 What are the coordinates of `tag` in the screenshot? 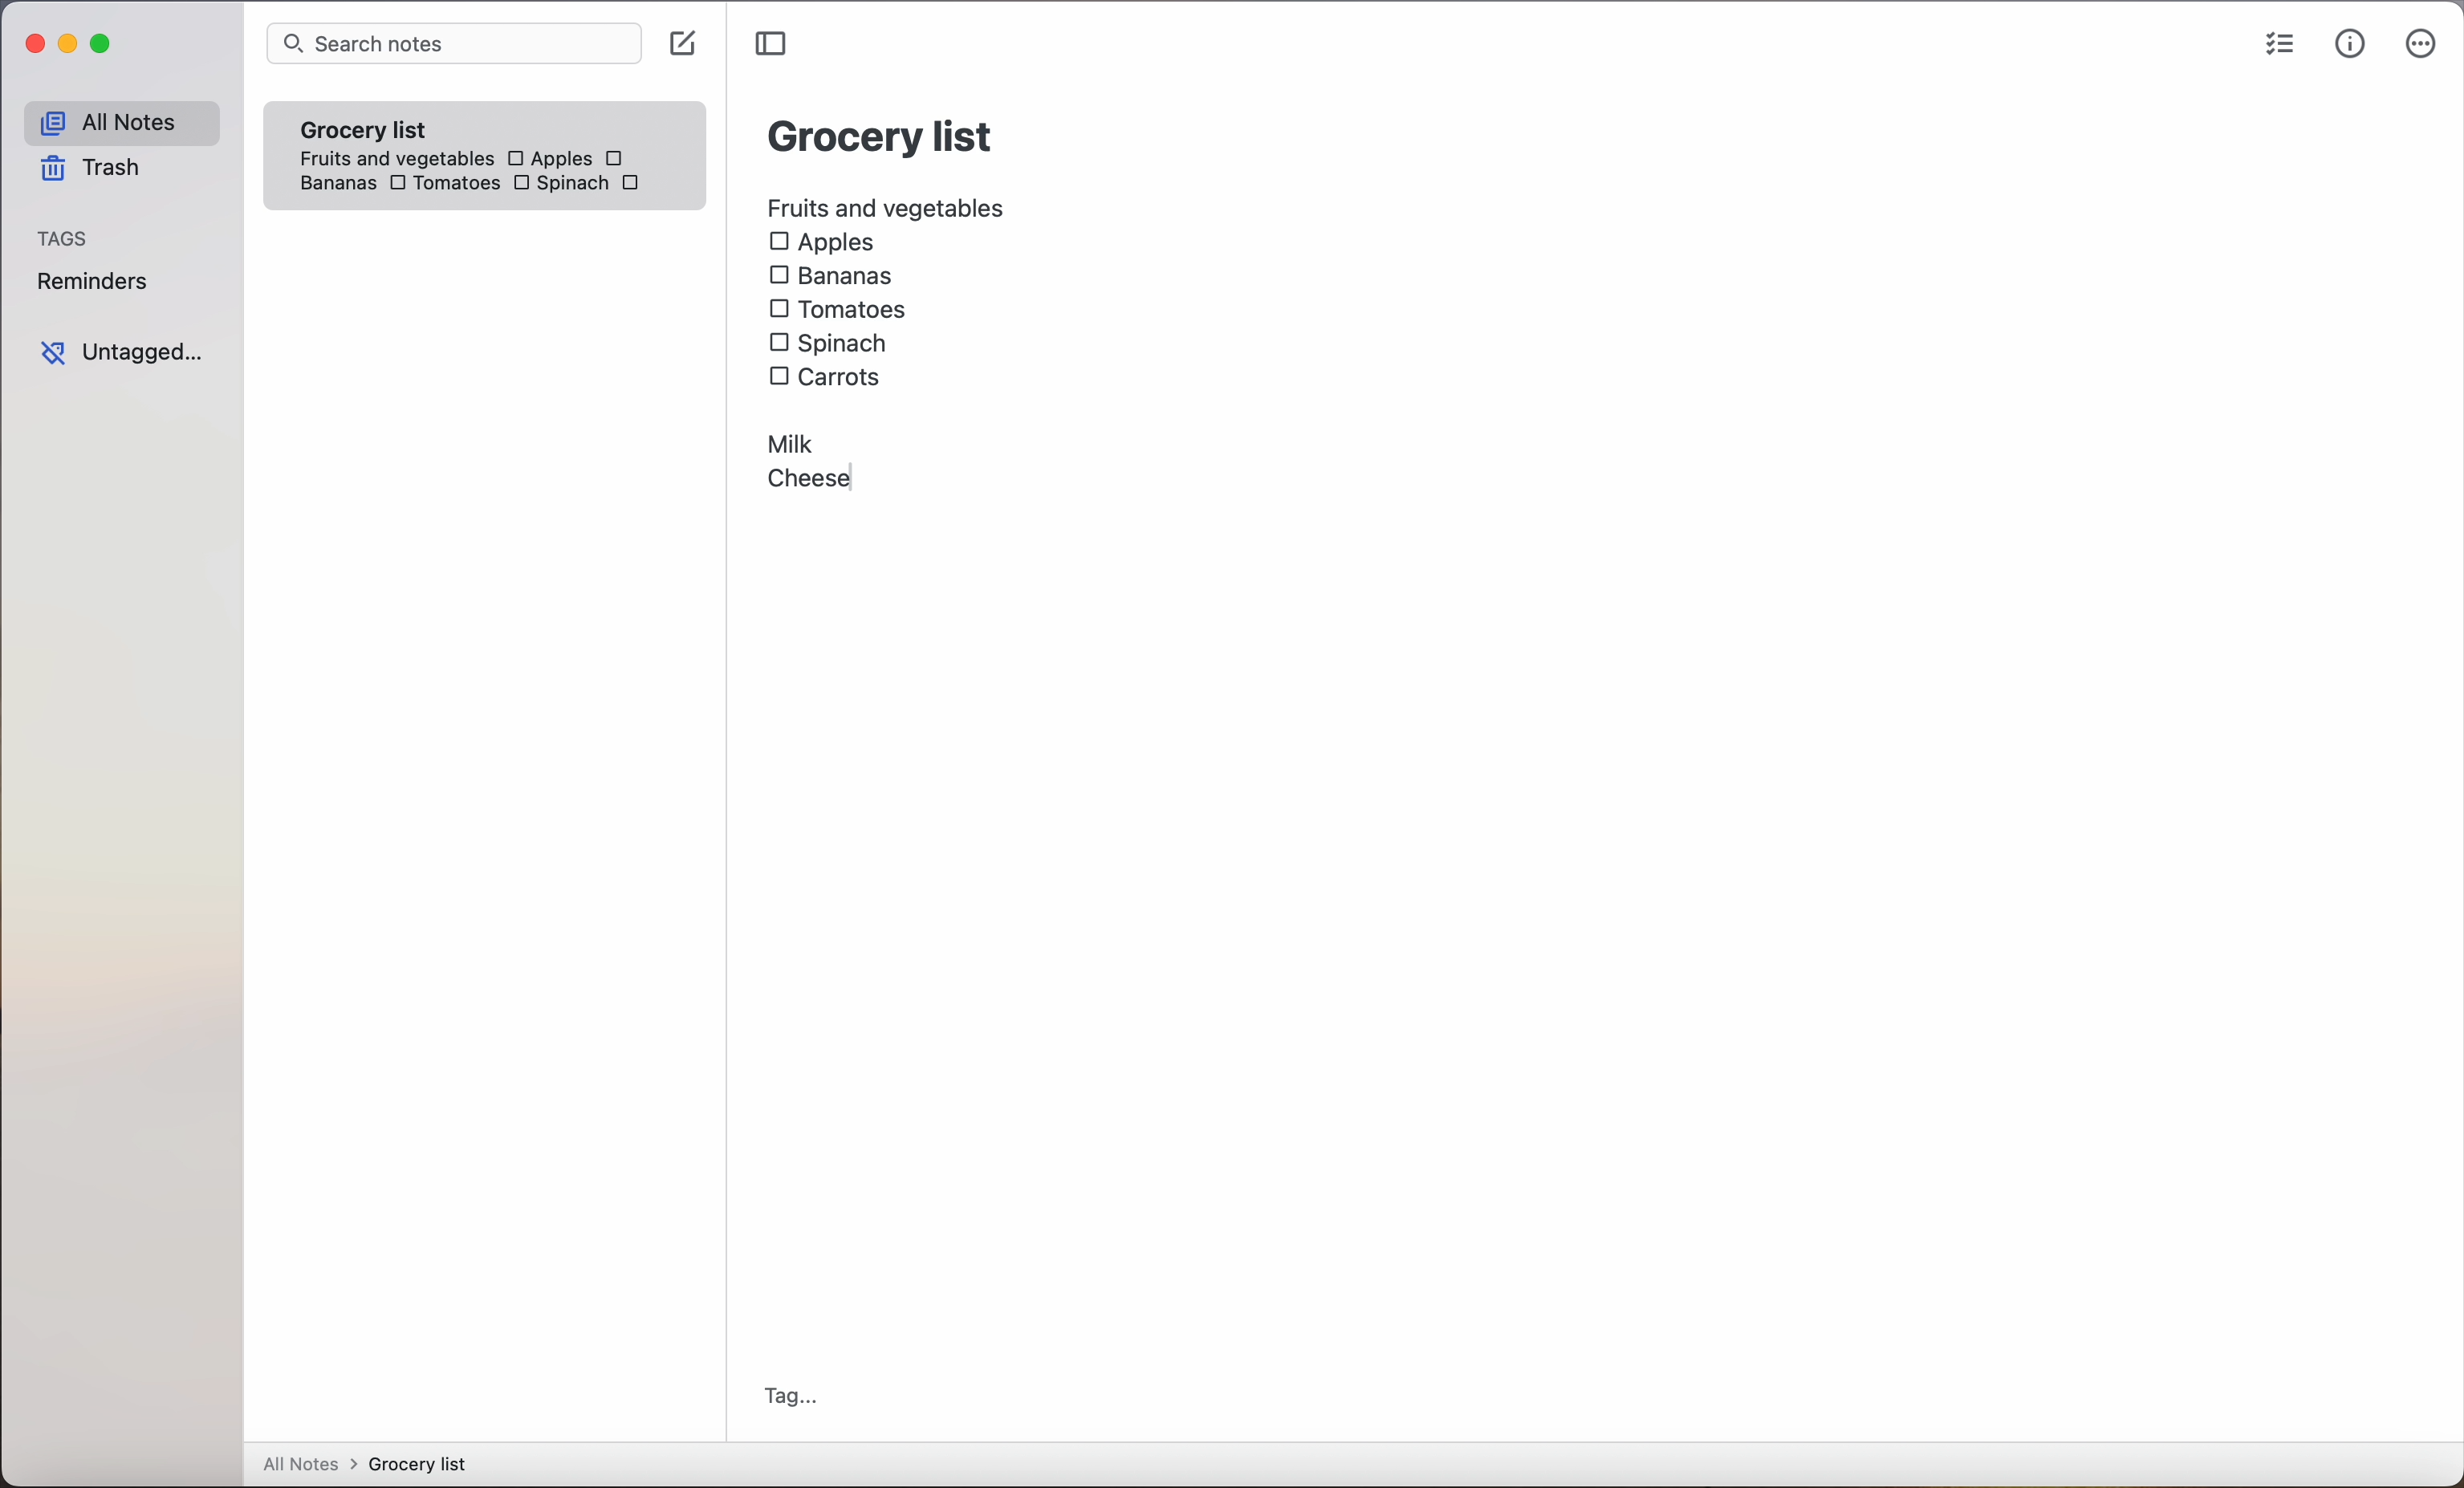 It's located at (791, 1396).